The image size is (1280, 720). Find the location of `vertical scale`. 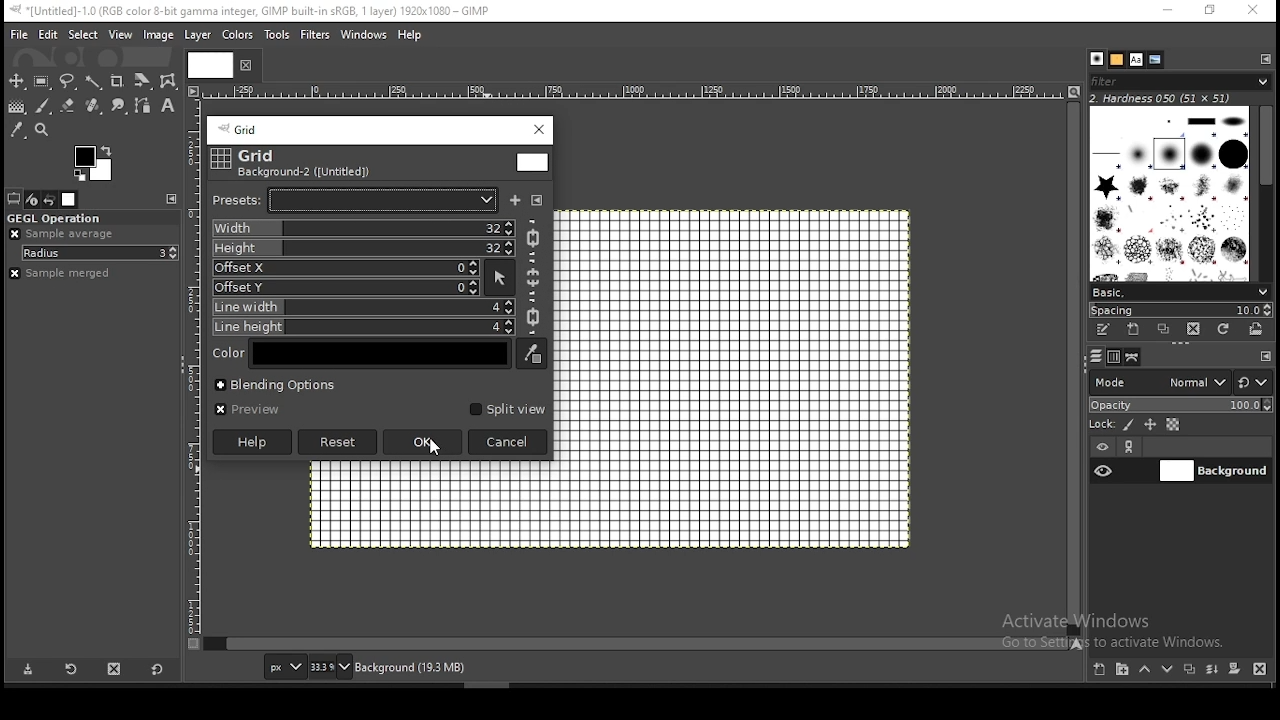

vertical scale is located at coordinates (197, 375).